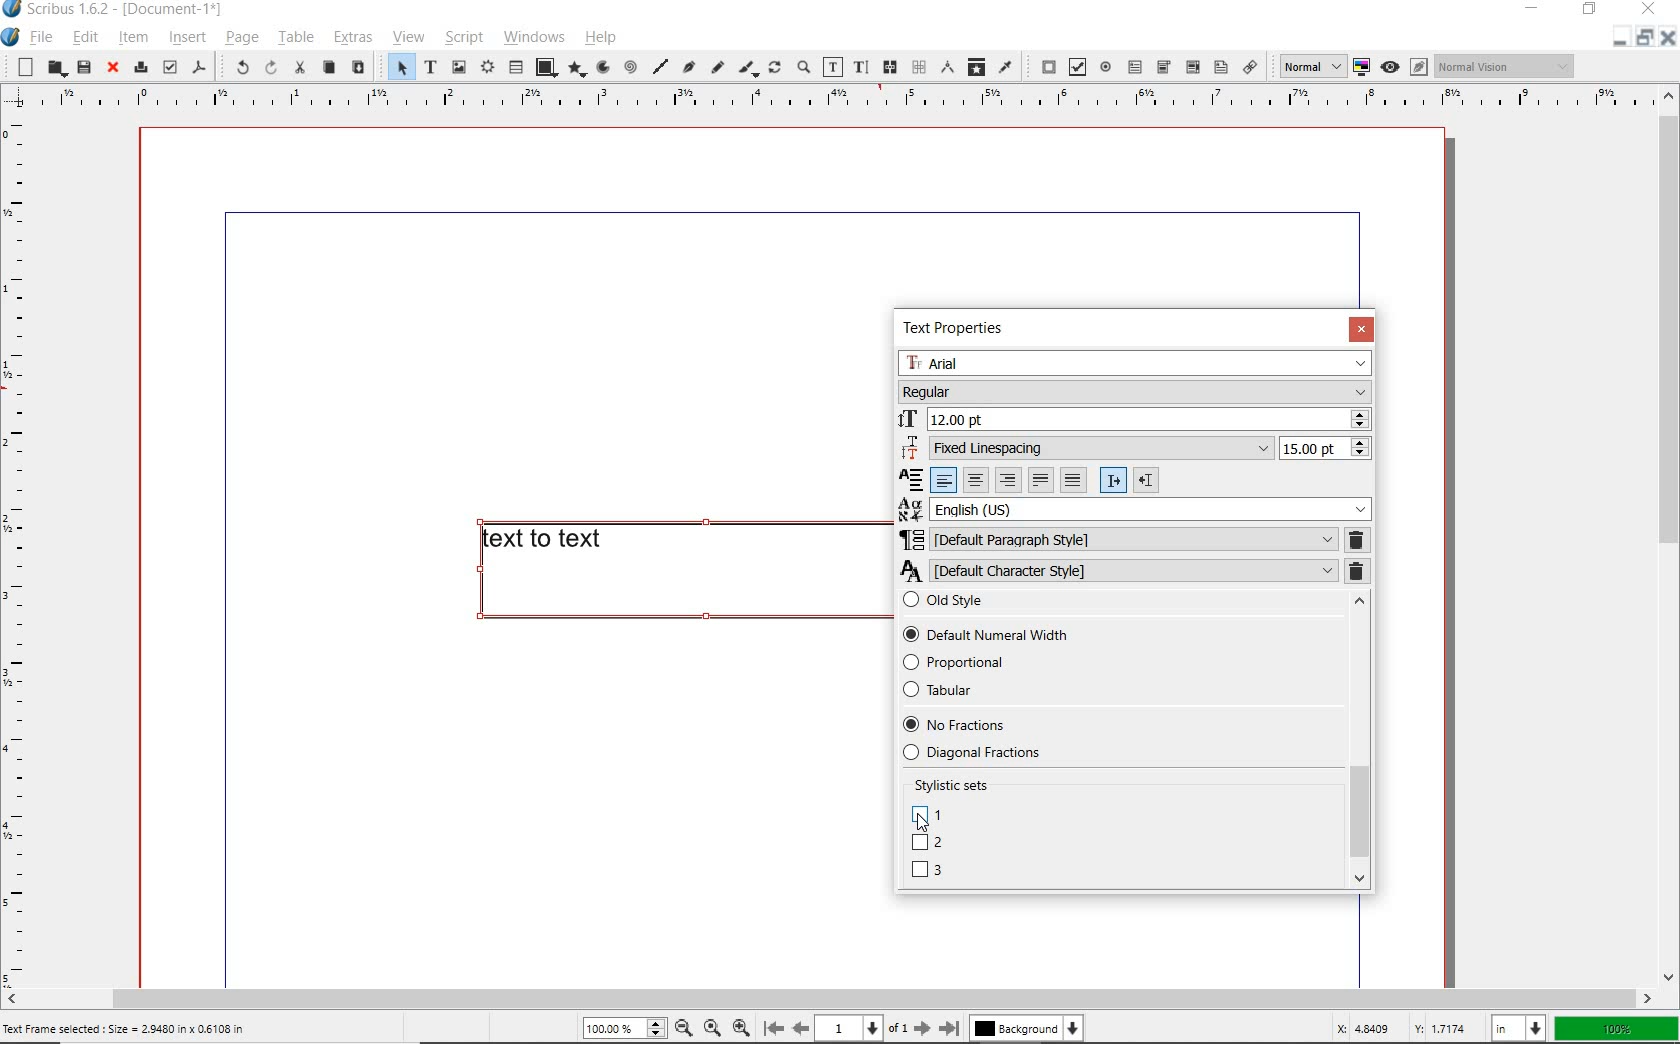 This screenshot has width=1680, height=1044. What do you see at coordinates (914, 481) in the screenshot?
I see `Alignment` at bounding box center [914, 481].